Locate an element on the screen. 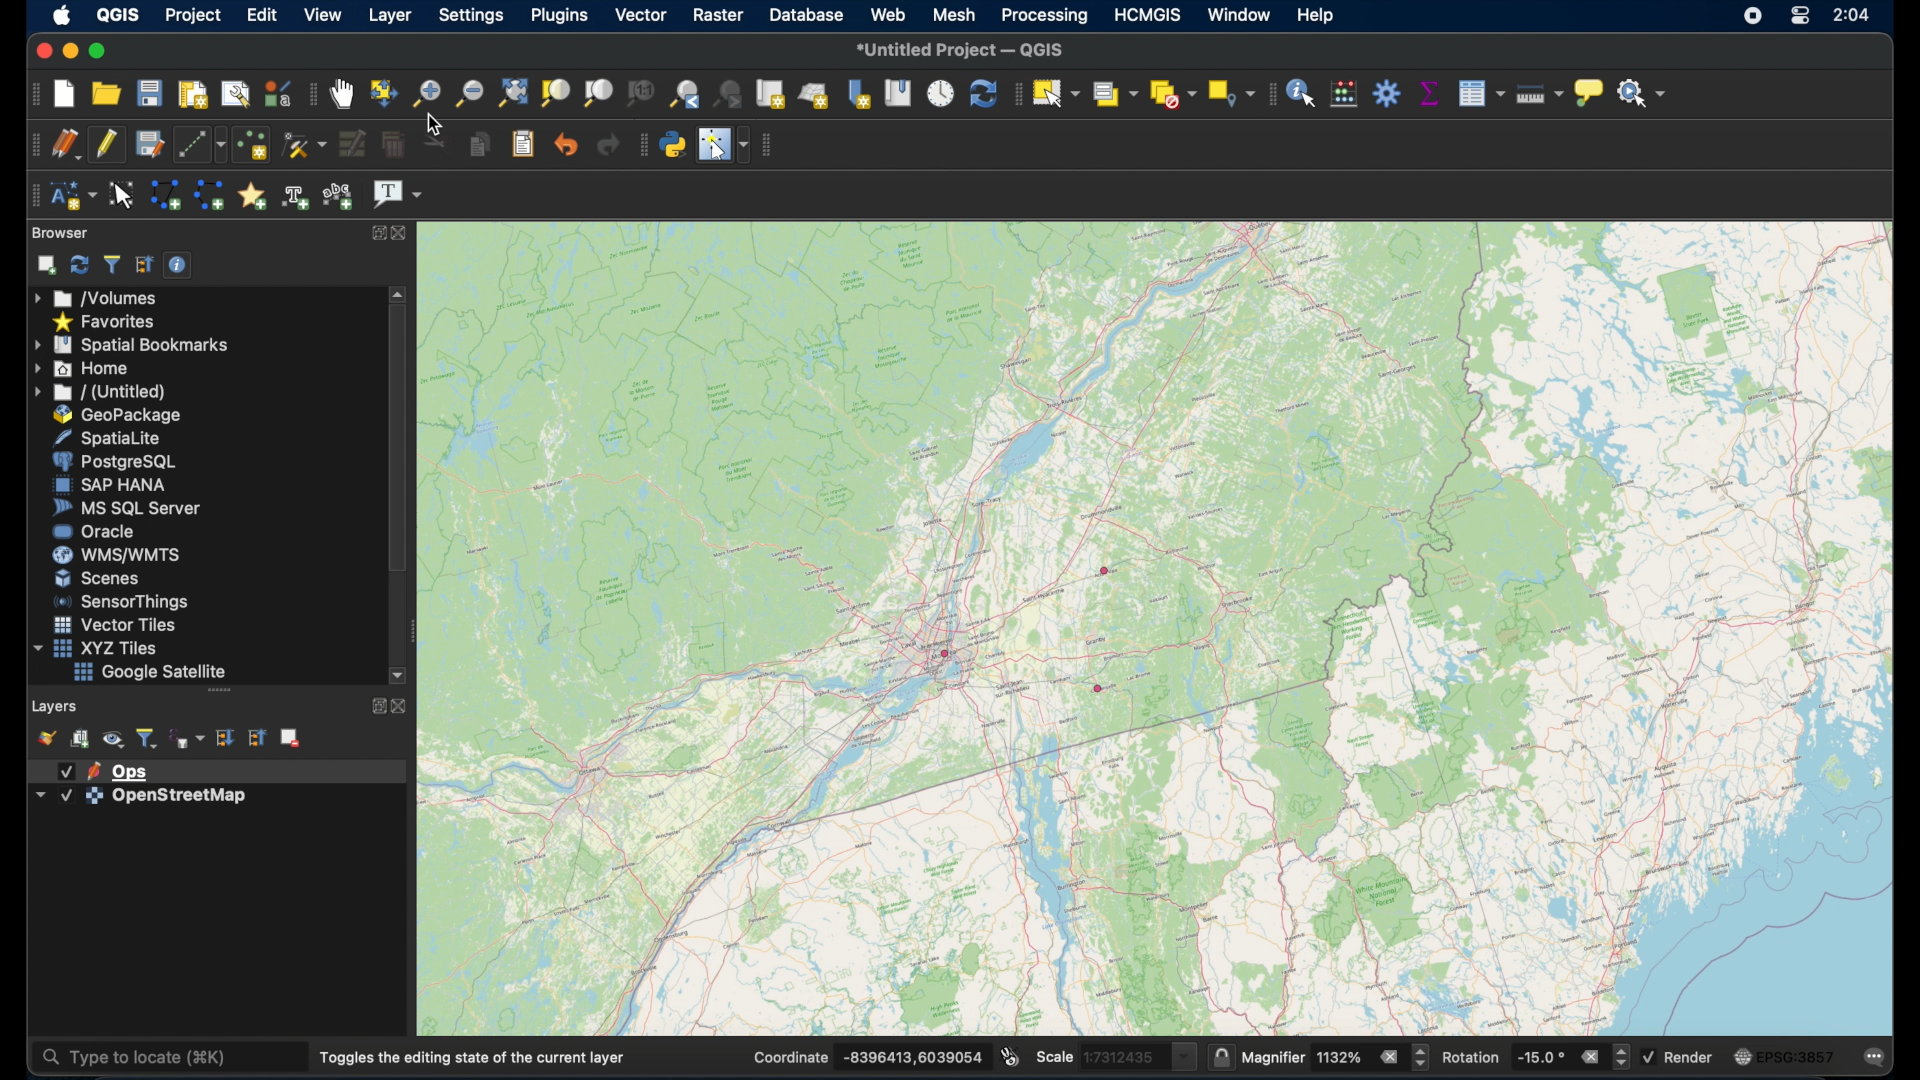  raster is located at coordinates (719, 15).